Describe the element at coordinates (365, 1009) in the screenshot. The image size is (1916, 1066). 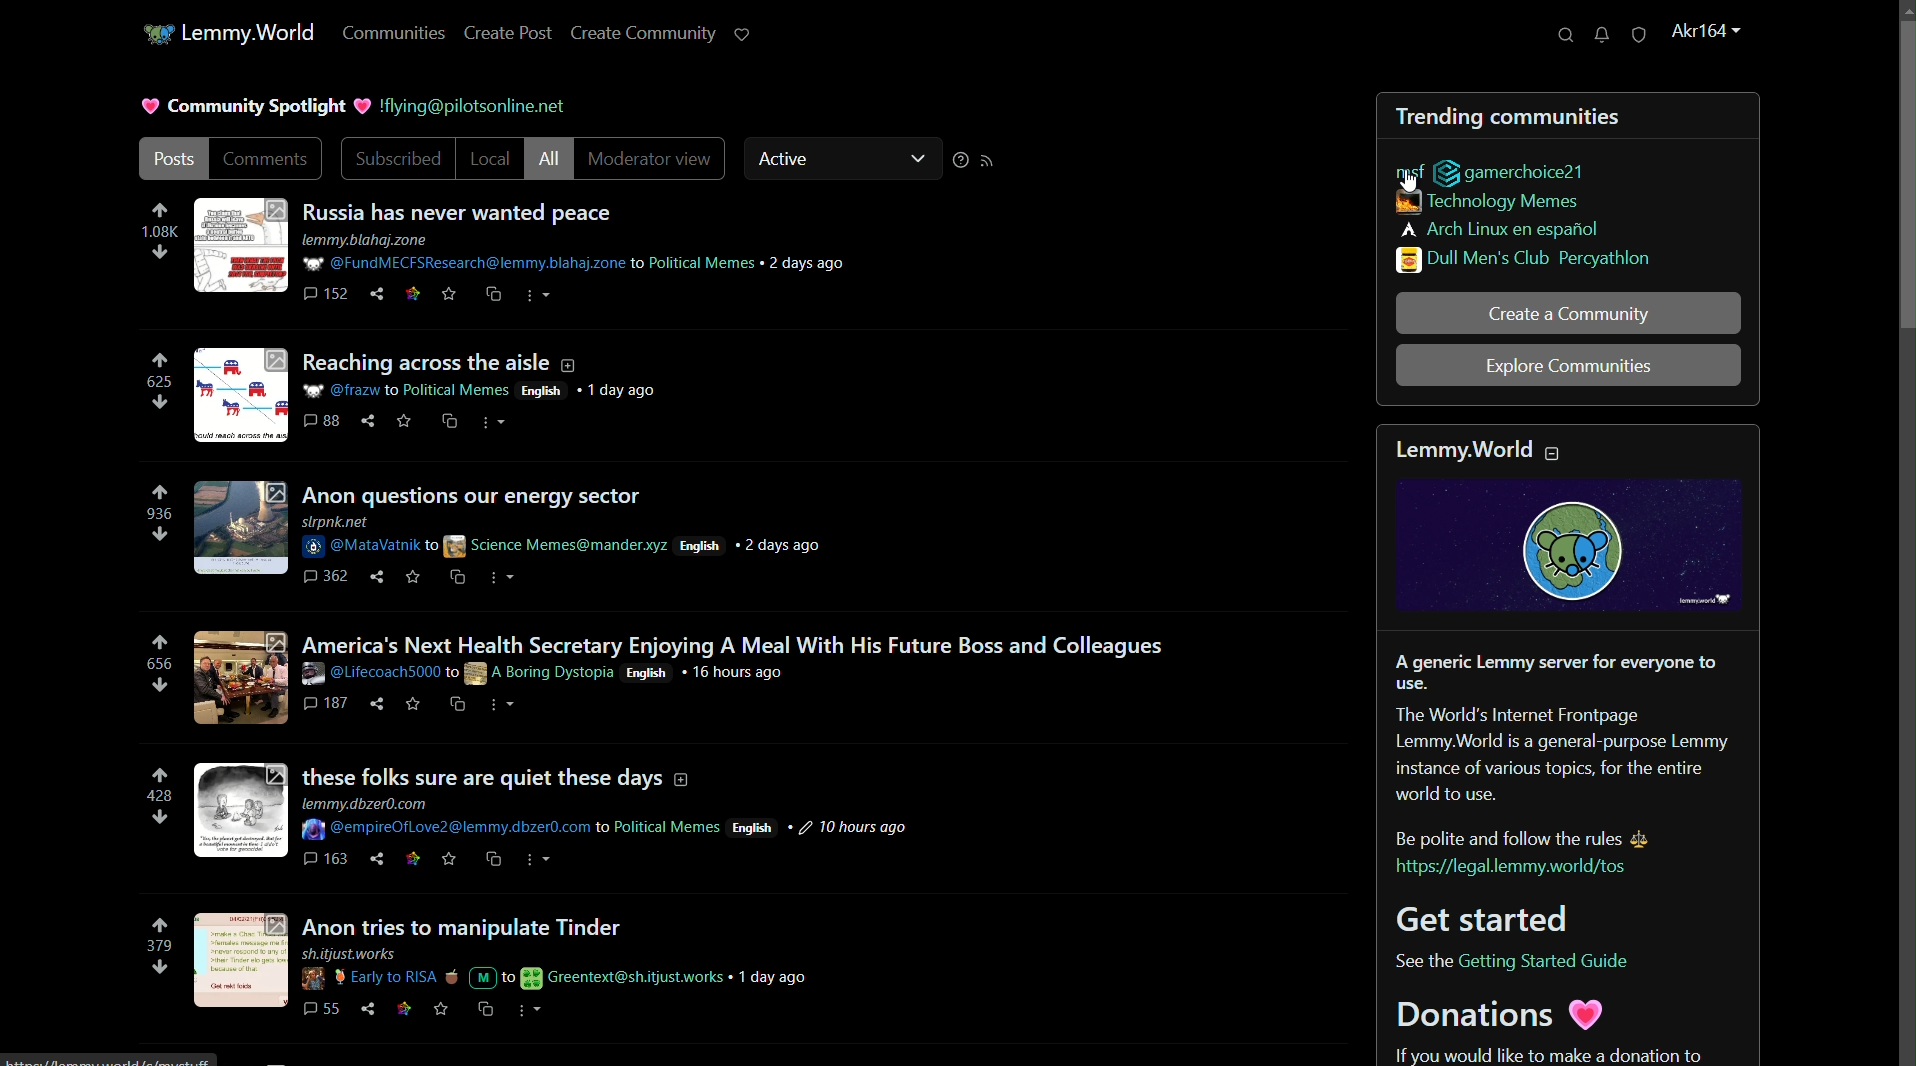
I see `share` at that location.